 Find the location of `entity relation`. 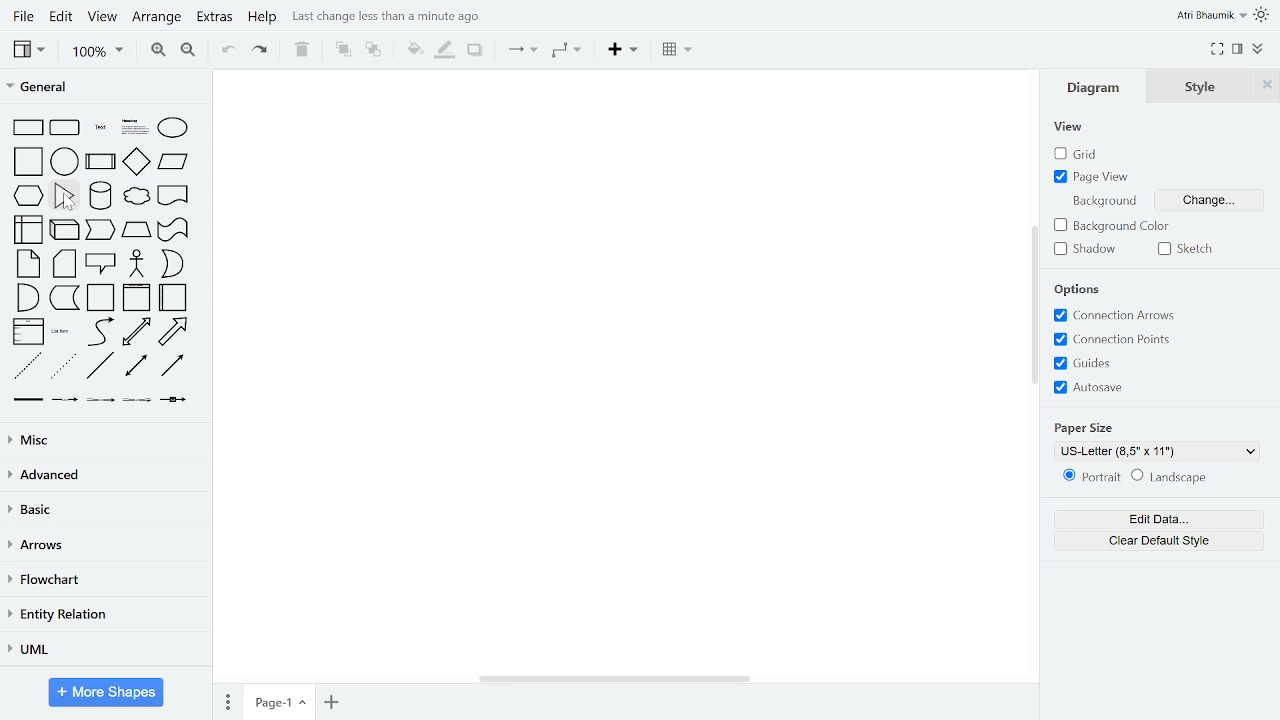

entity relation is located at coordinates (103, 614).